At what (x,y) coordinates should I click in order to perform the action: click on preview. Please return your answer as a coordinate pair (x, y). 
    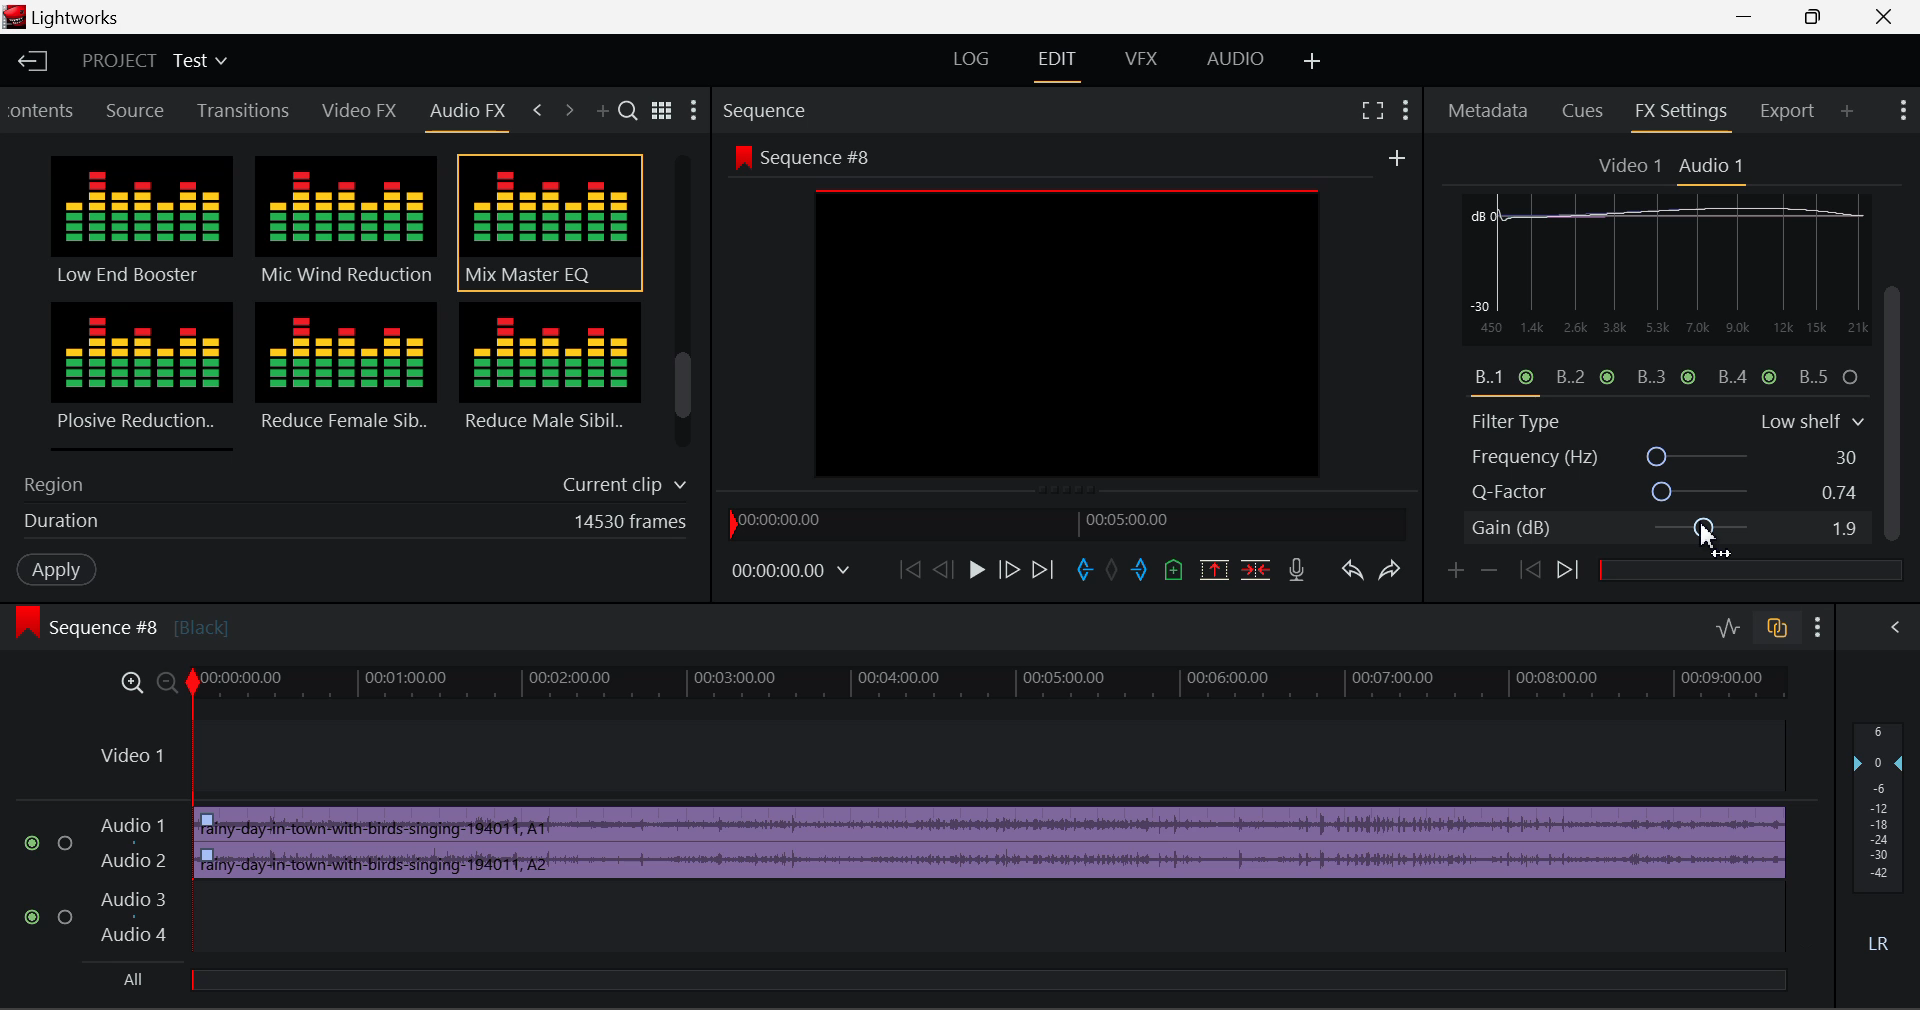
    Looking at the image, I should click on (1069, 335).